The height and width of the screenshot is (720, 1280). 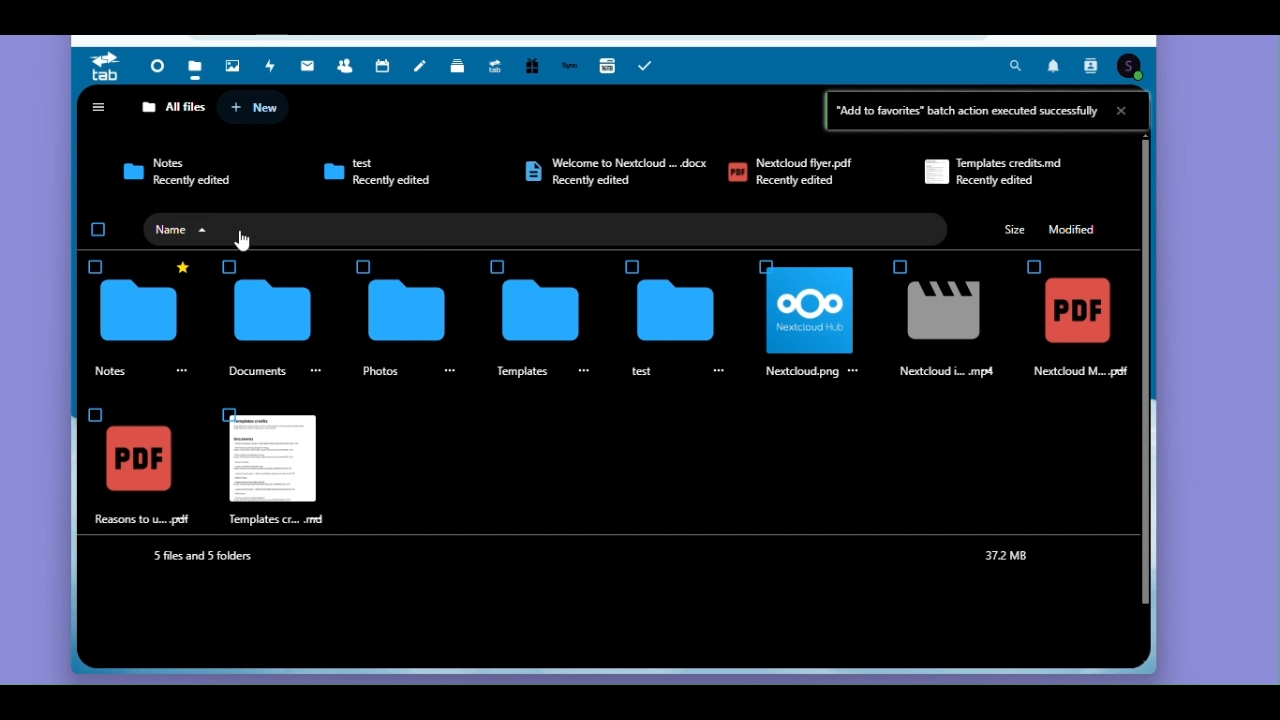 What do you see at coordinates (934, 175) in the screenshot?
I see `Icon` at bounding box center [934, 175].